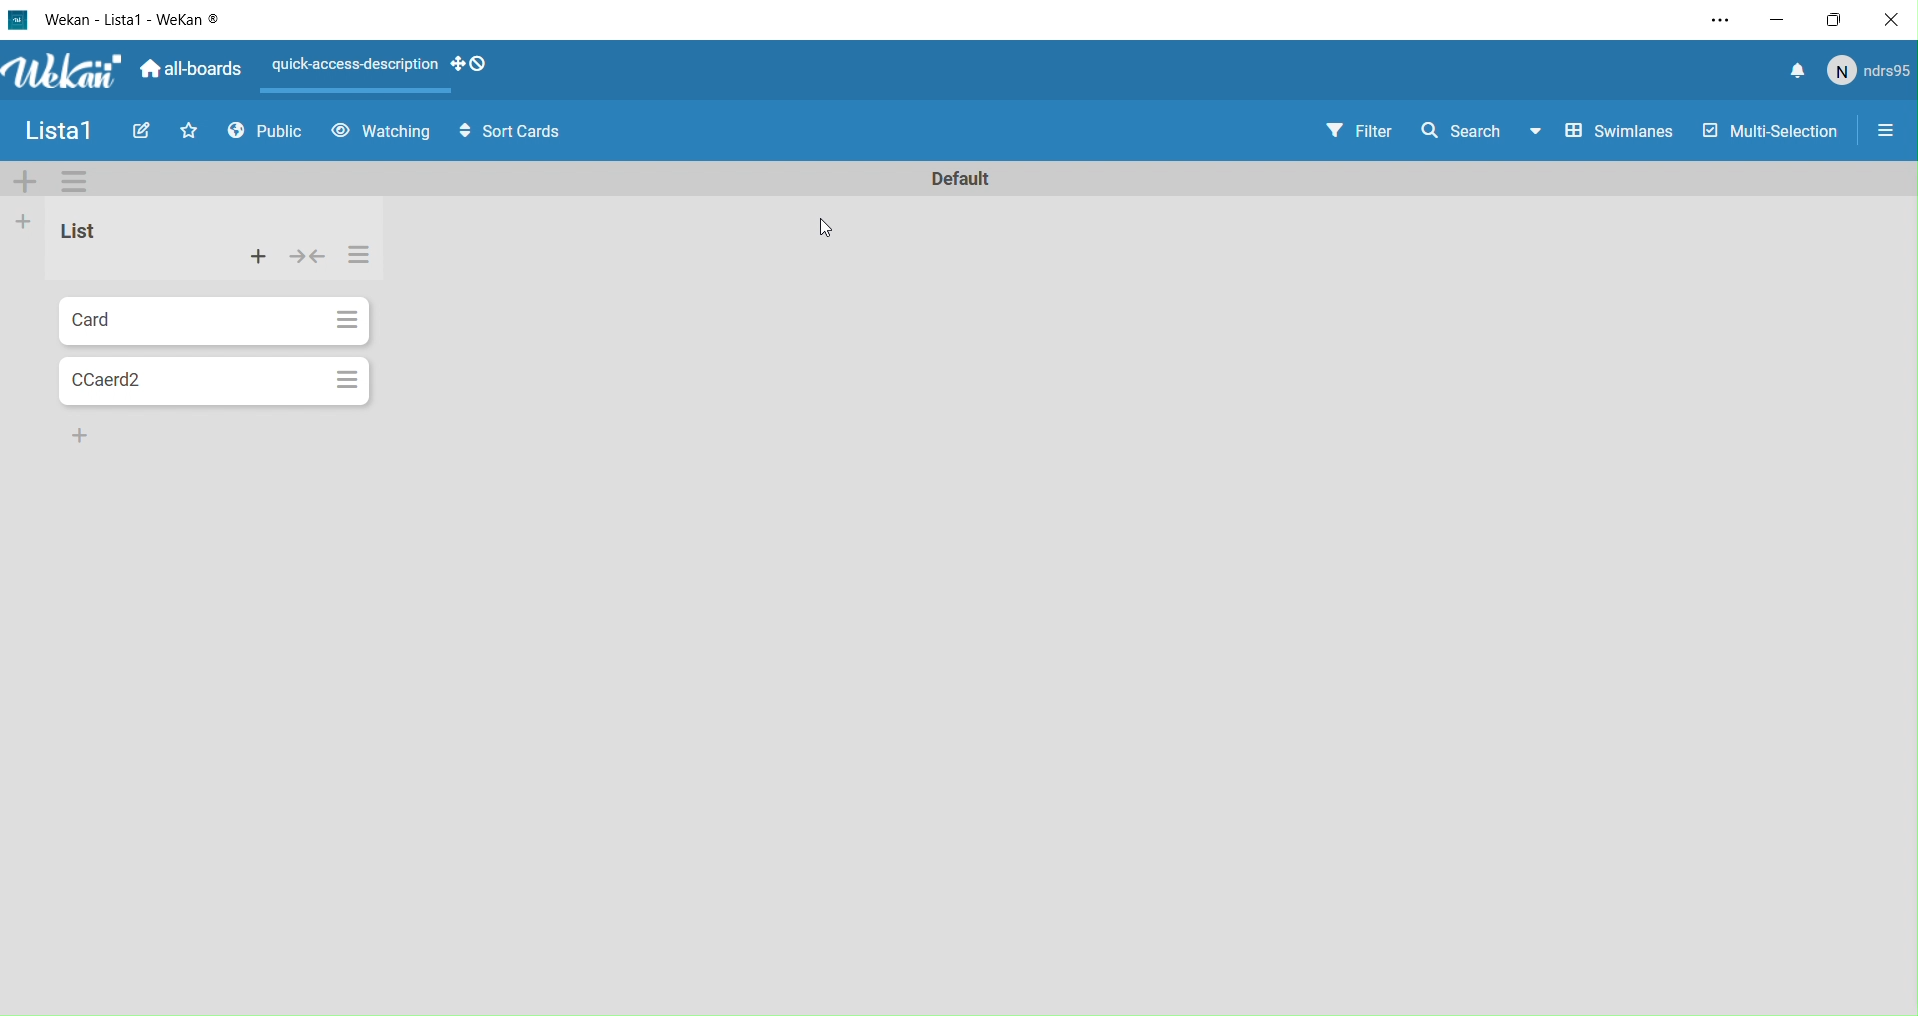  Describe the element at coordinates (28, 224) in the screenshot. I see `Add` at that location.